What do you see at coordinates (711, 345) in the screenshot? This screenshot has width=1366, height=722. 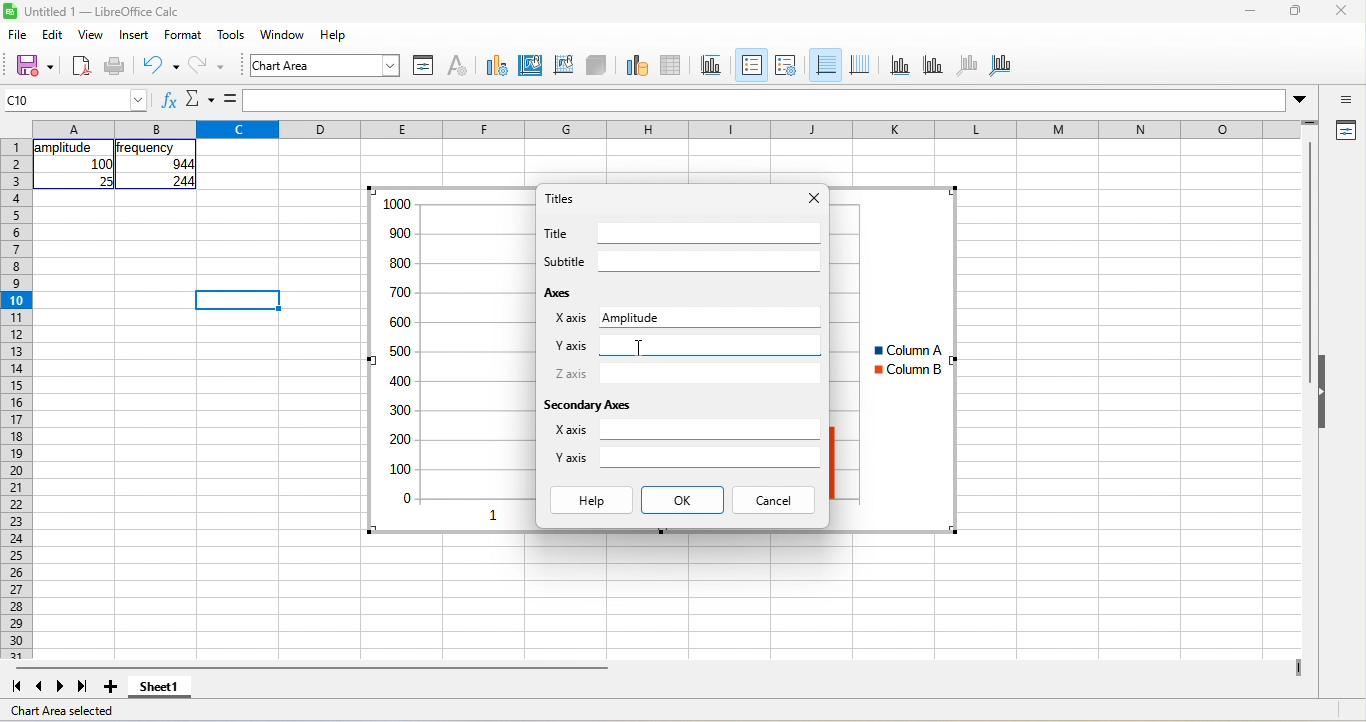 I see `Input for y axis` at bounding box center [711, 345].